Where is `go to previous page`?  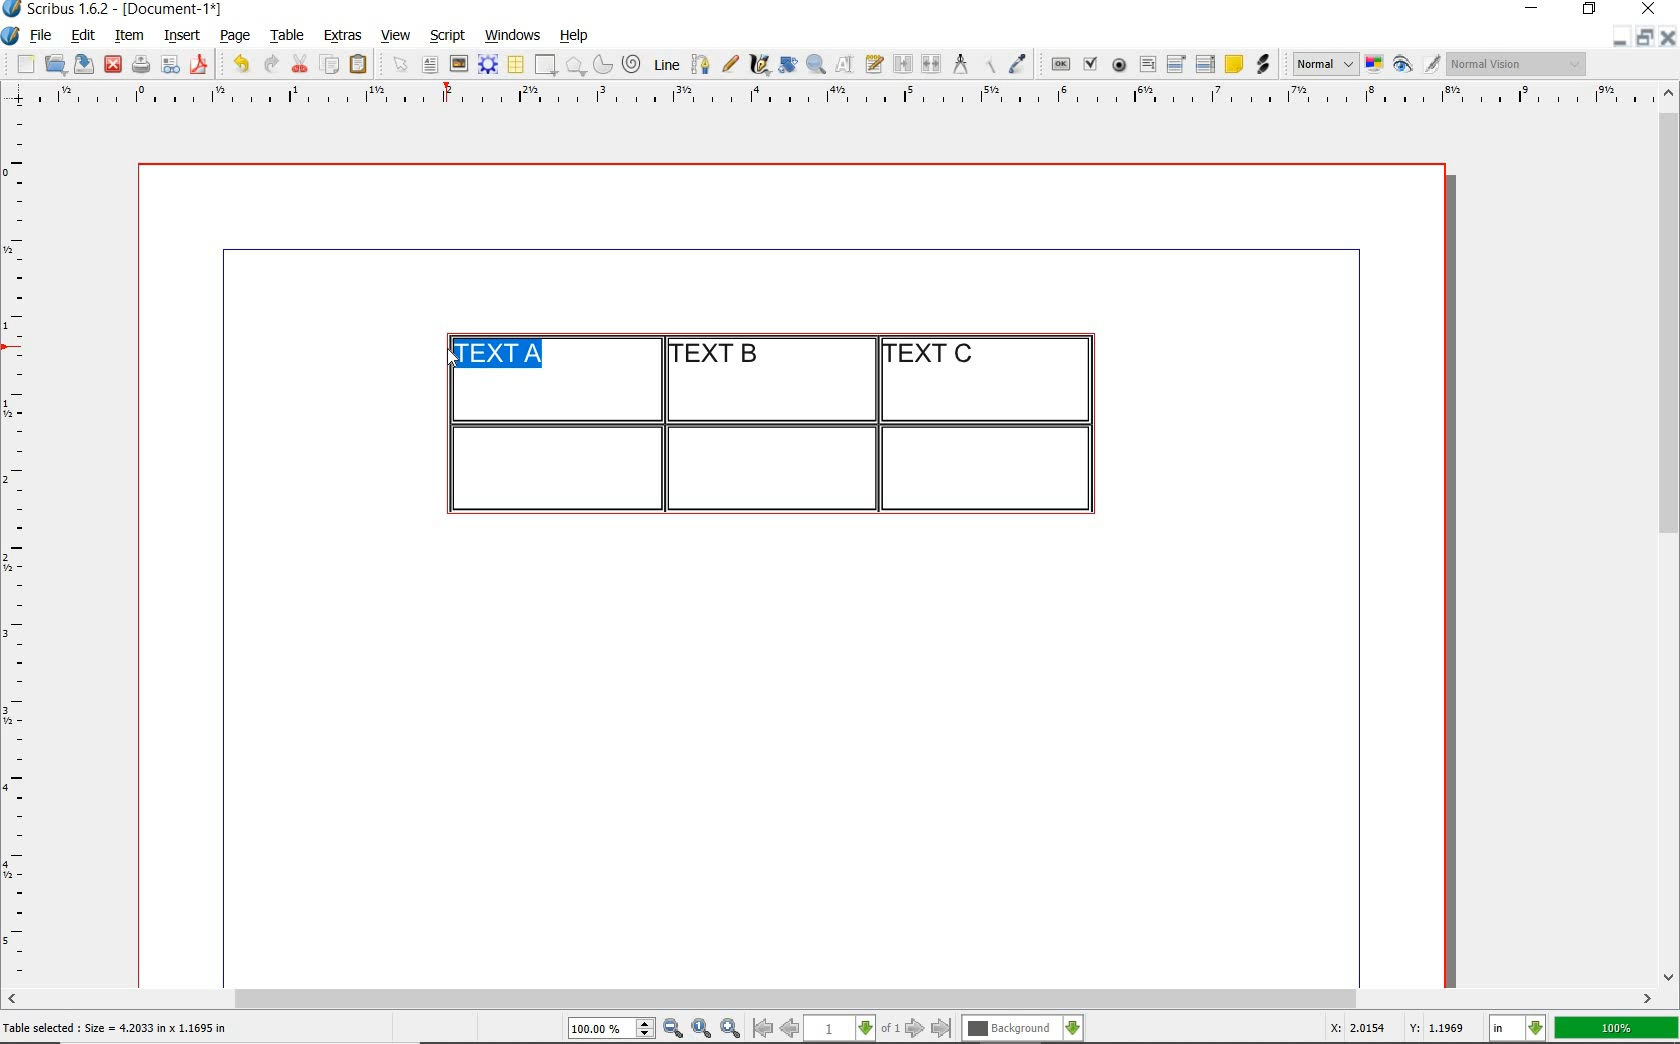
go to previous page is located at coordinates (789, 1029).